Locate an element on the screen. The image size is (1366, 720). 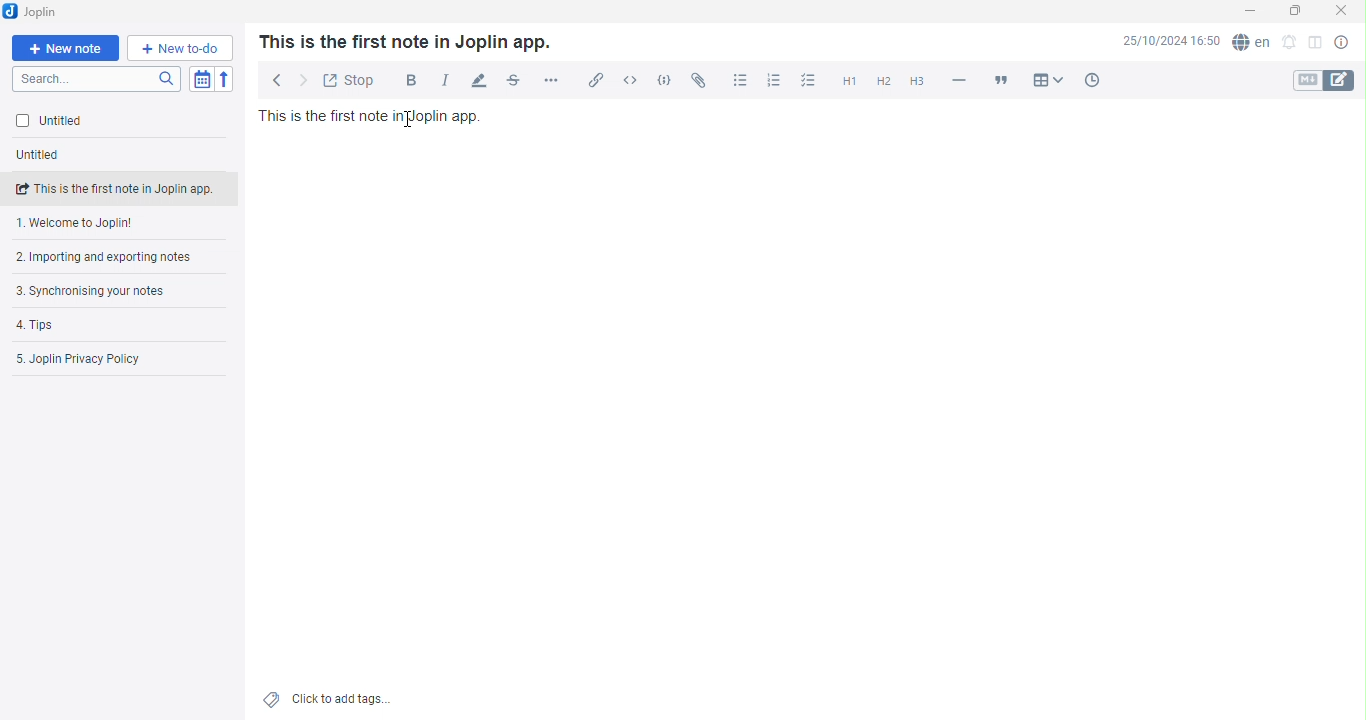
Back is located at coordinates (272, 76).